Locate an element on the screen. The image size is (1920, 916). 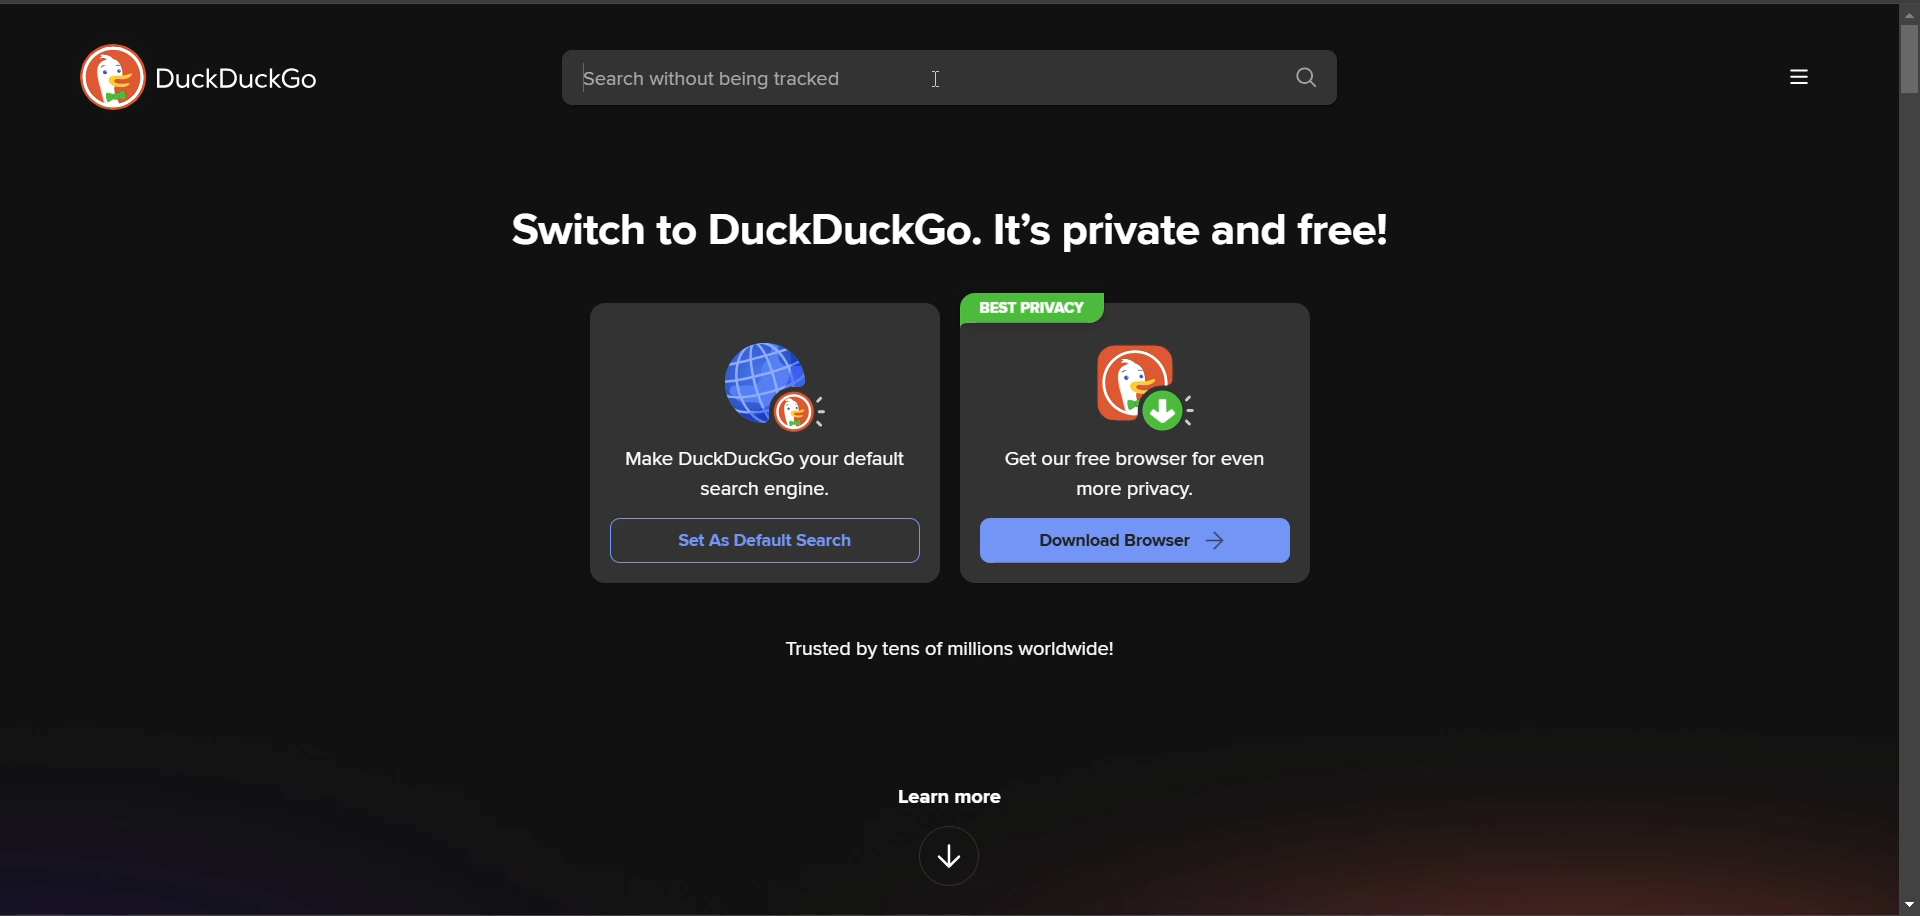
set as default switch is located at coordinates (765, 540).